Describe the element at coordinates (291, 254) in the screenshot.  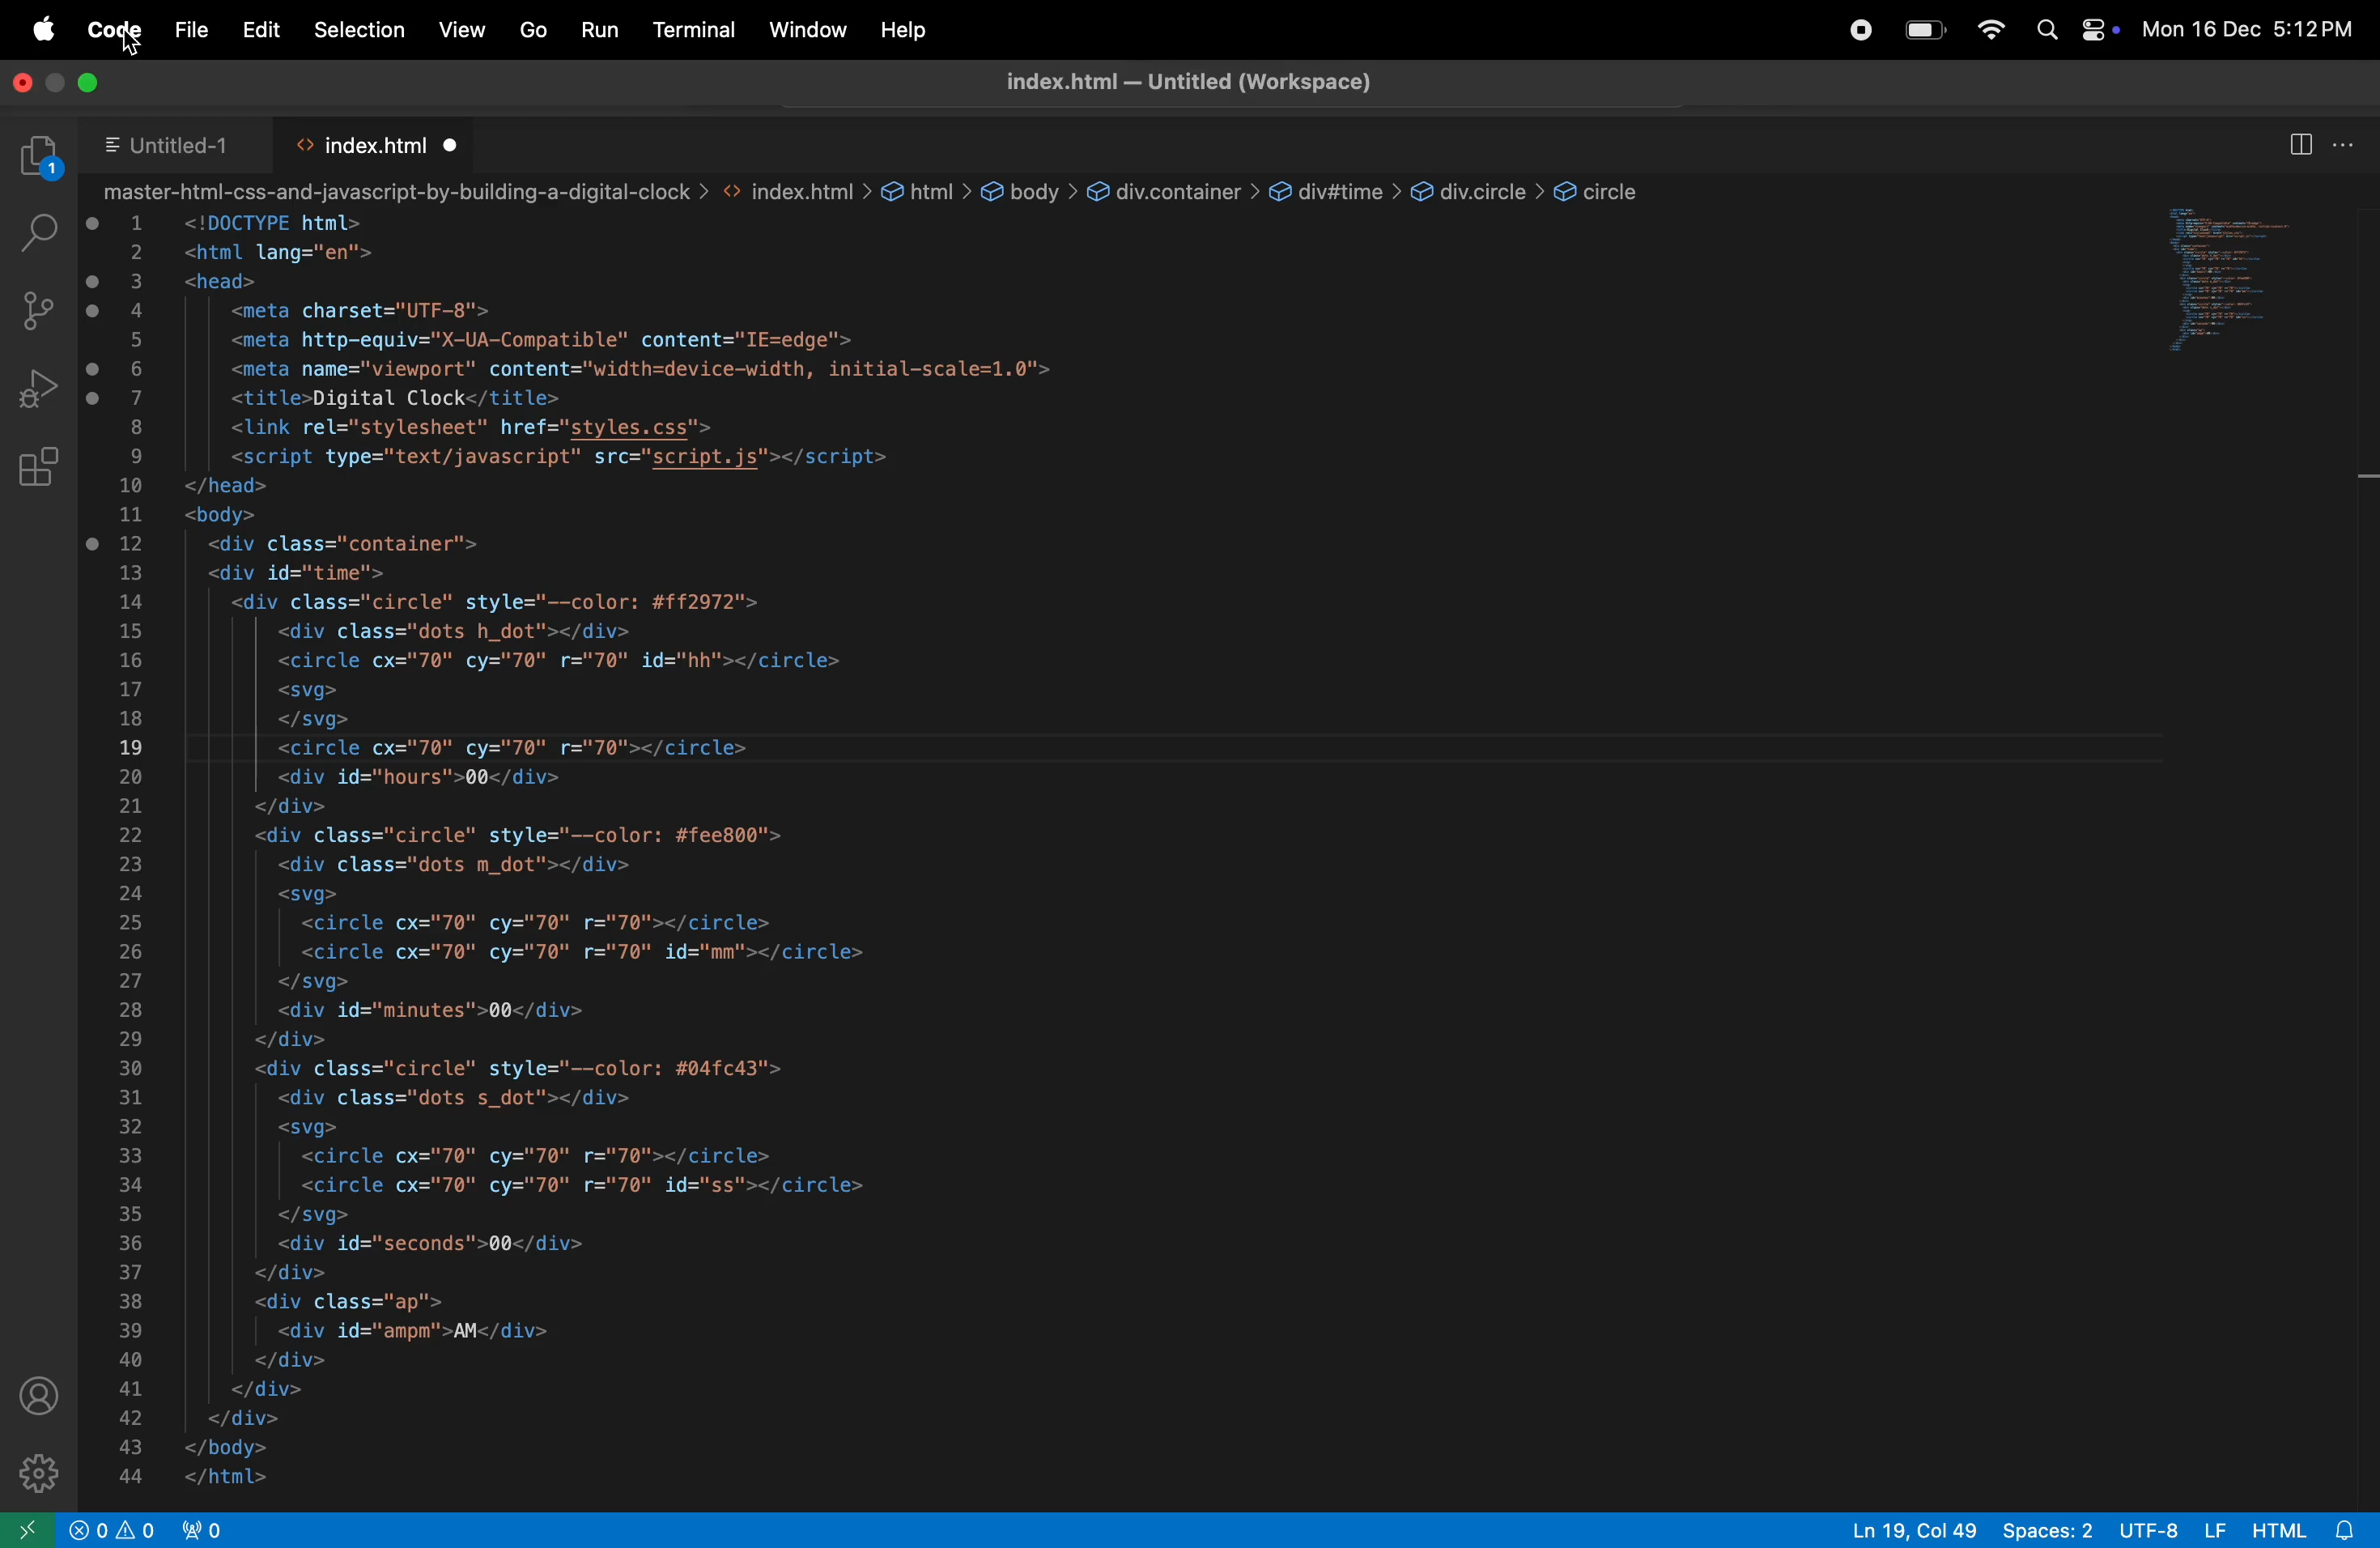
I see `<html lang="en">` at that location.